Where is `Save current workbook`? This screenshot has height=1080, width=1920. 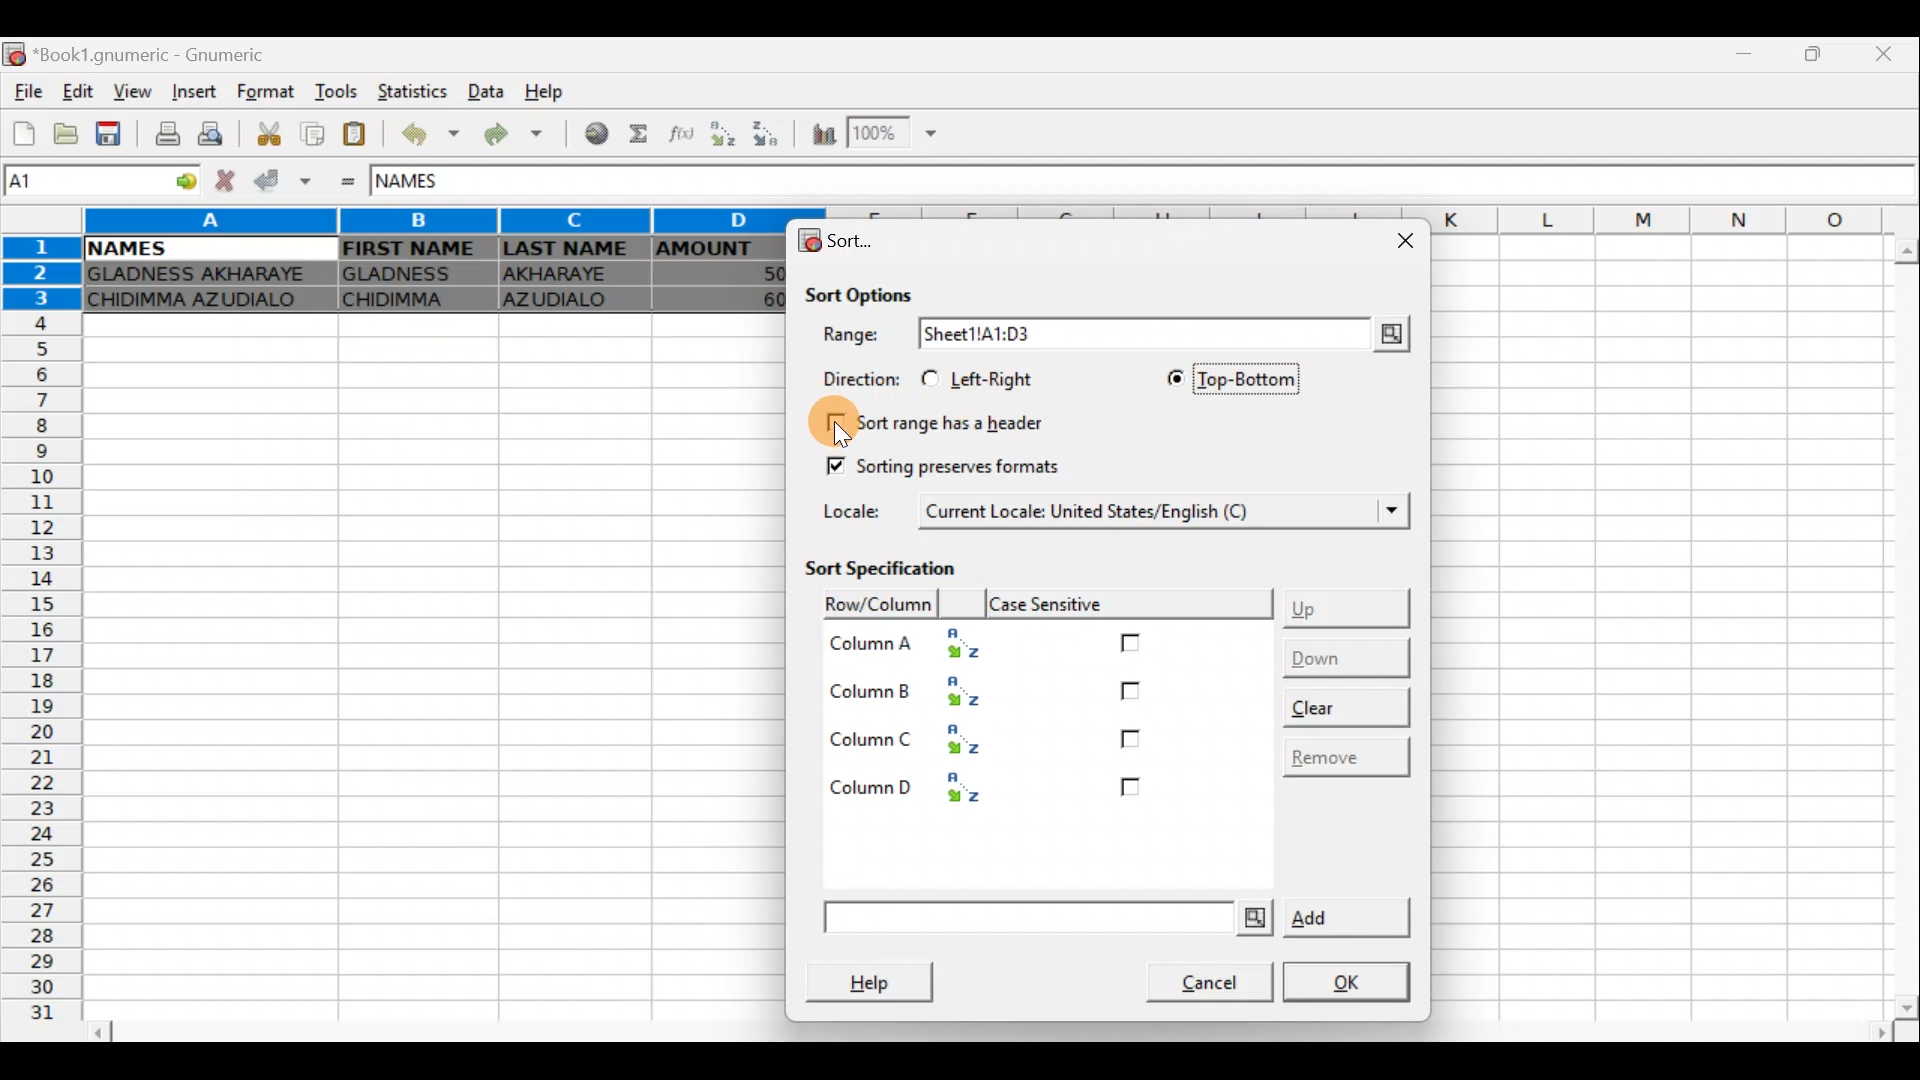 Save current workbook is located at coordinates (112, 132).